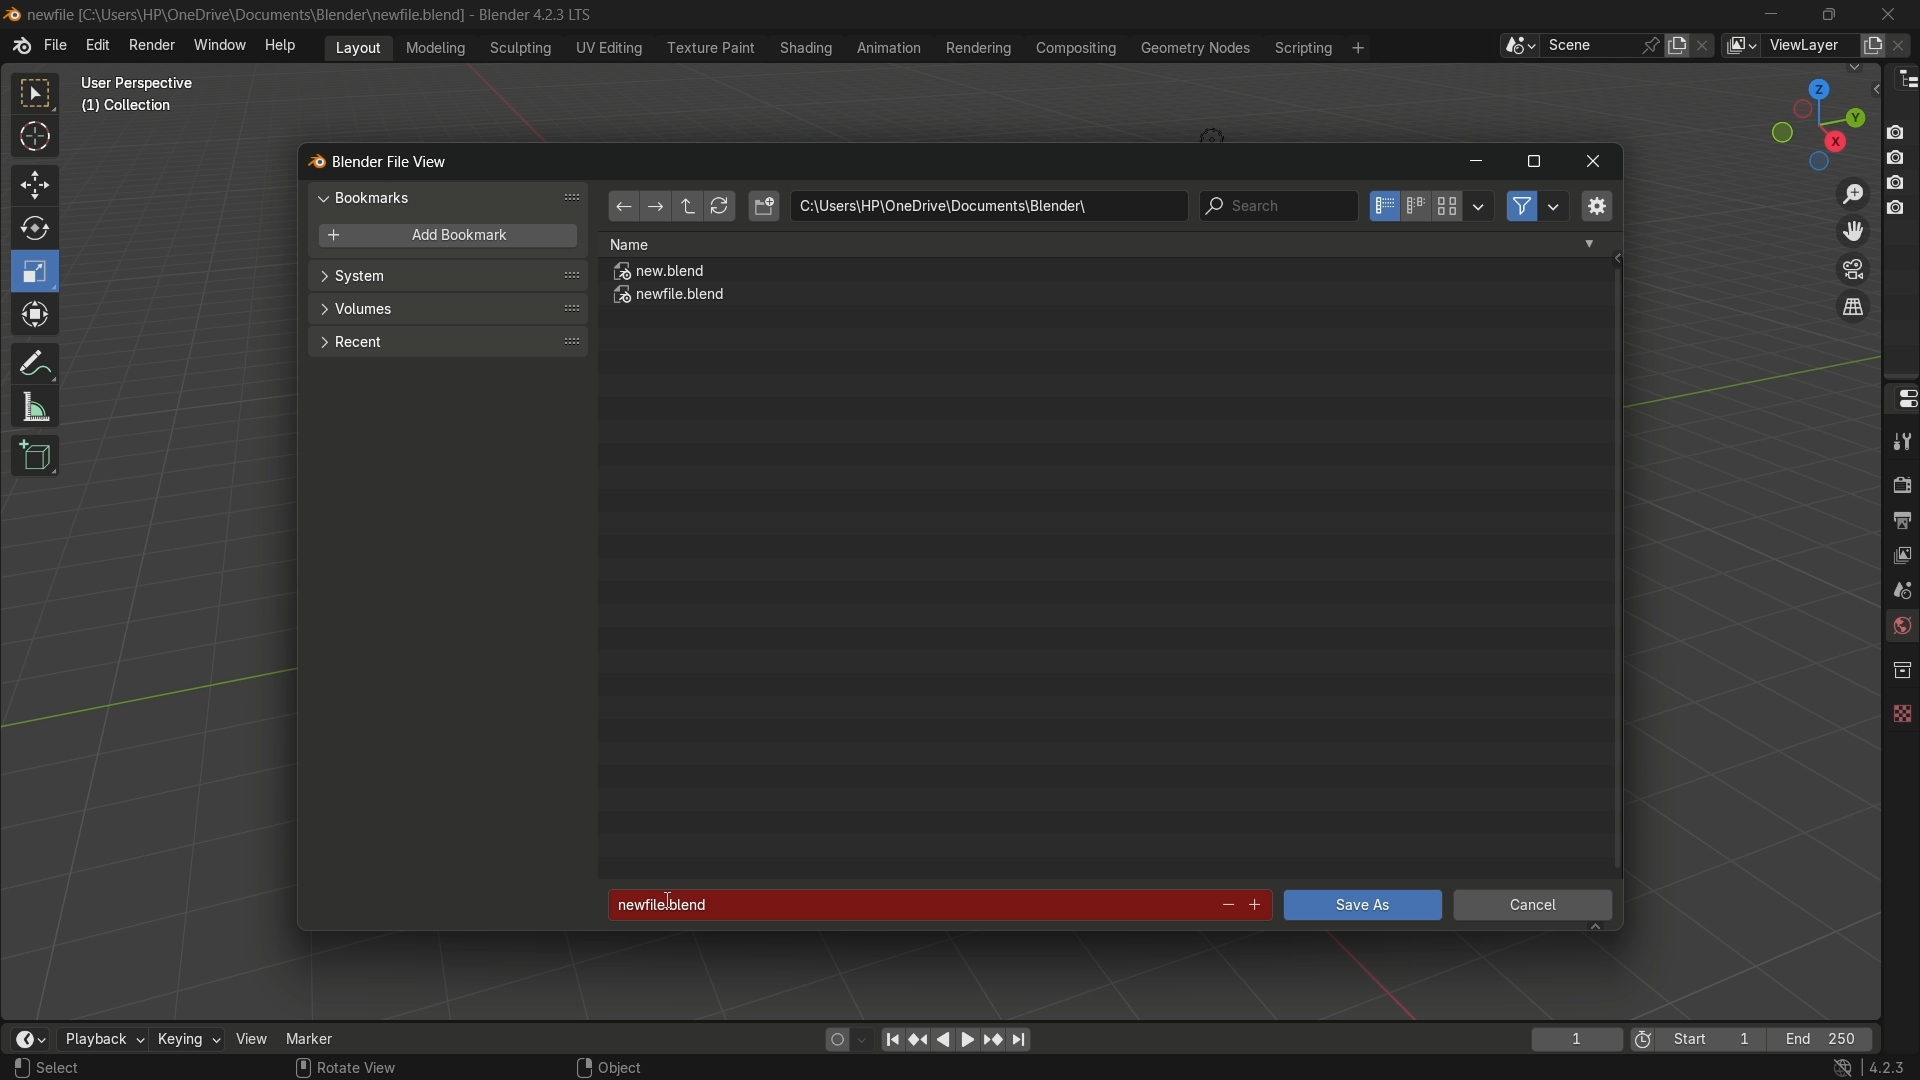 This screenshot has height=1080, width=1920. Describe the element at coordinates (1901, 670) in the screenshot. I see `collections` at that location.